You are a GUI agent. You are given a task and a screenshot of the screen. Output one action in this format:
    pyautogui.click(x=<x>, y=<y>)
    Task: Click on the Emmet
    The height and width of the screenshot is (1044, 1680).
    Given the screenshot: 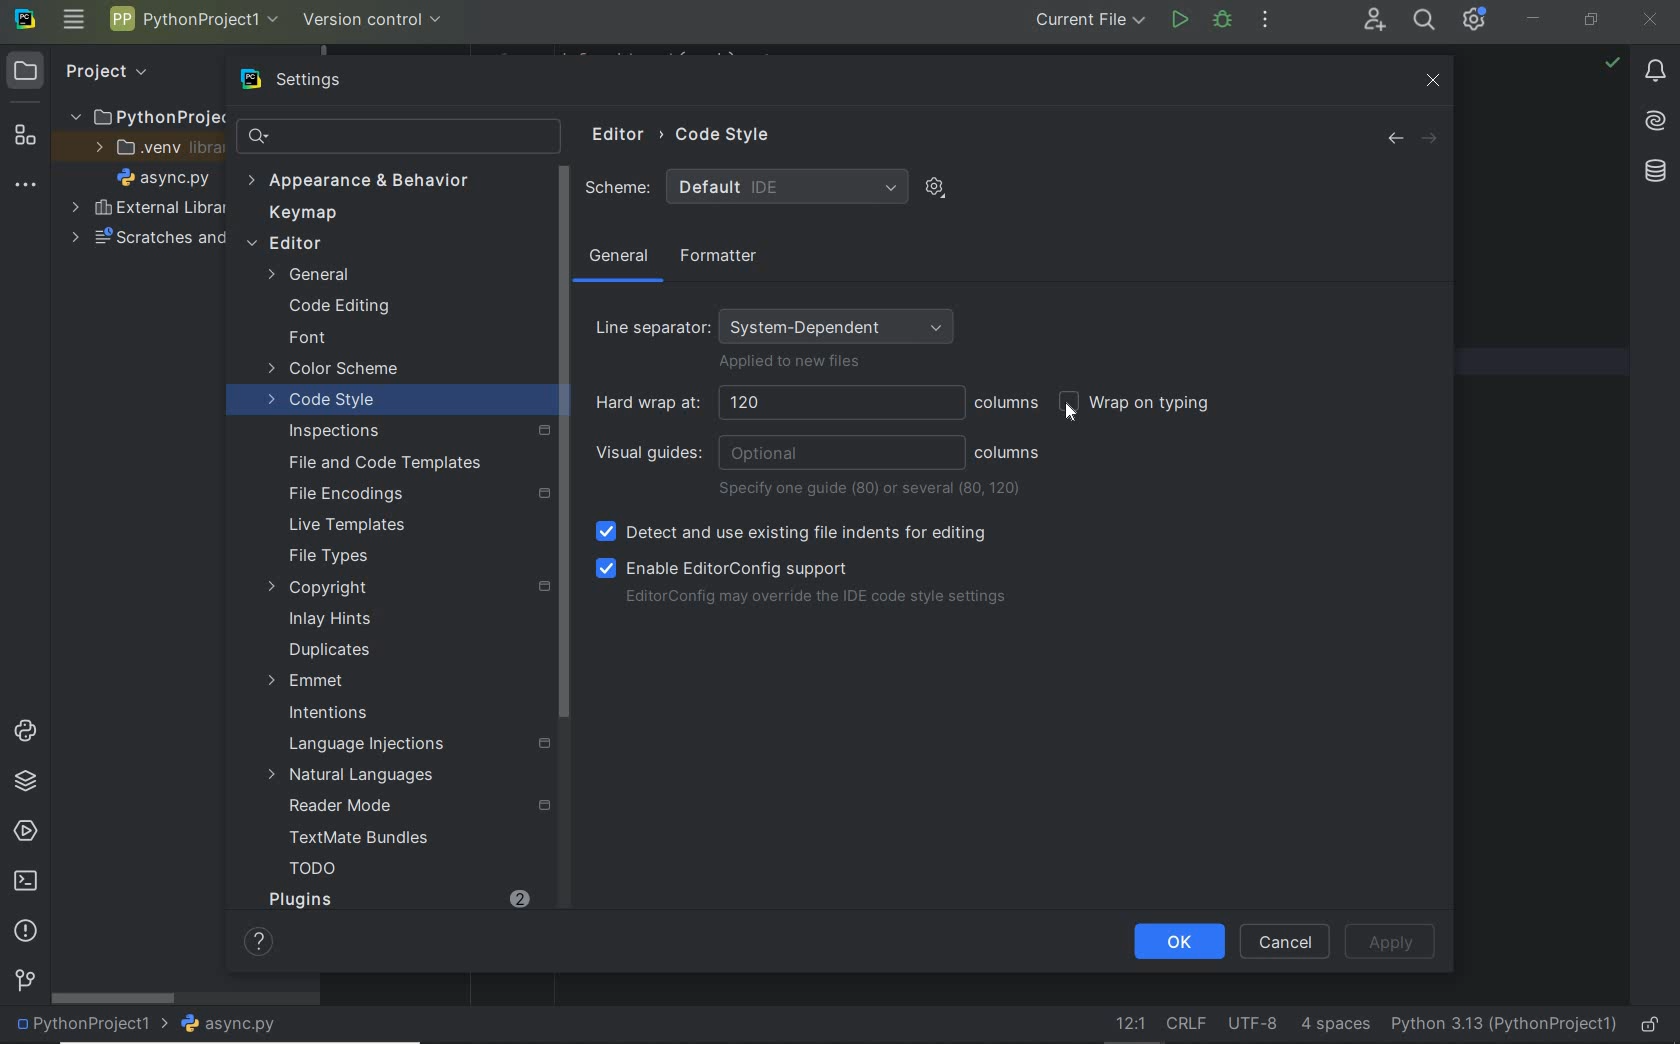 What is the action you would take?
    pyautogui.click(x=306, y=681)
    